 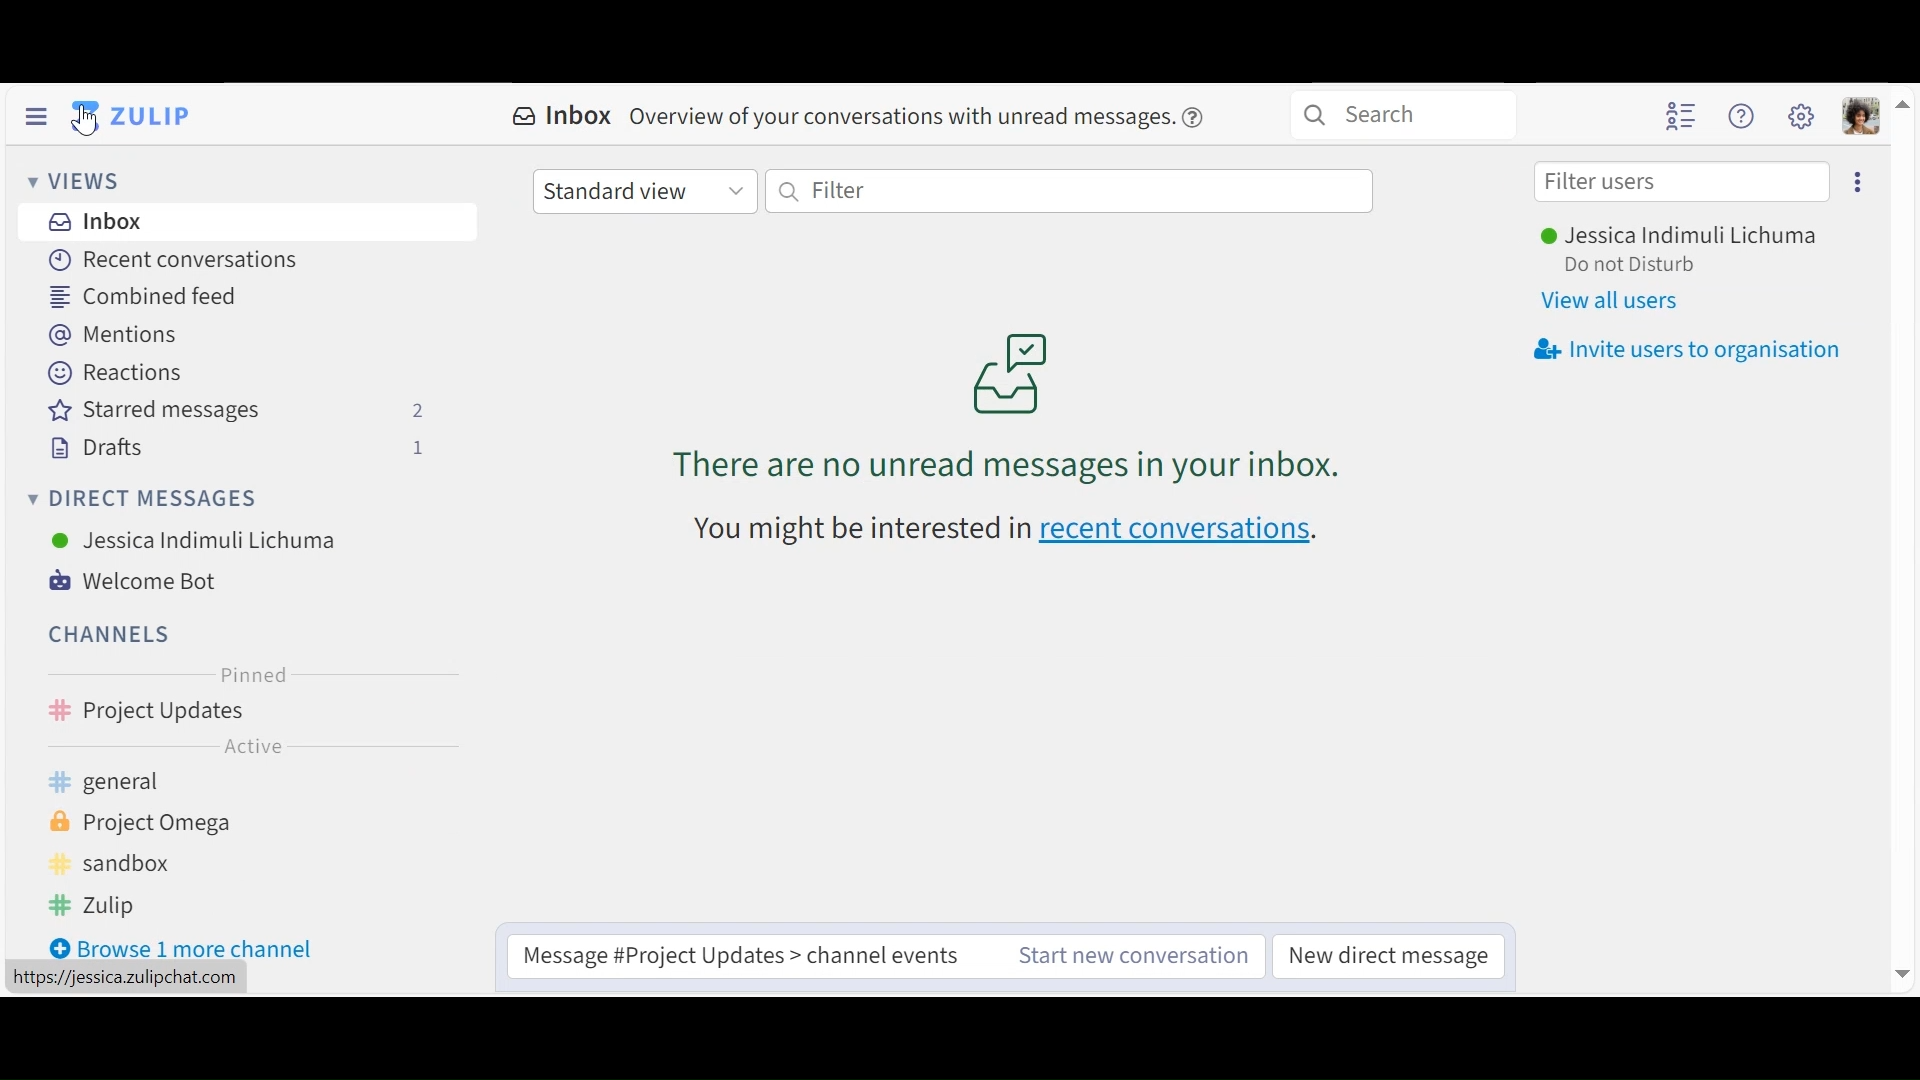 What do you see at coordinates (175, 261) in the screenshot?
I see `Recent Conversations` at bounding box center [175, 261].